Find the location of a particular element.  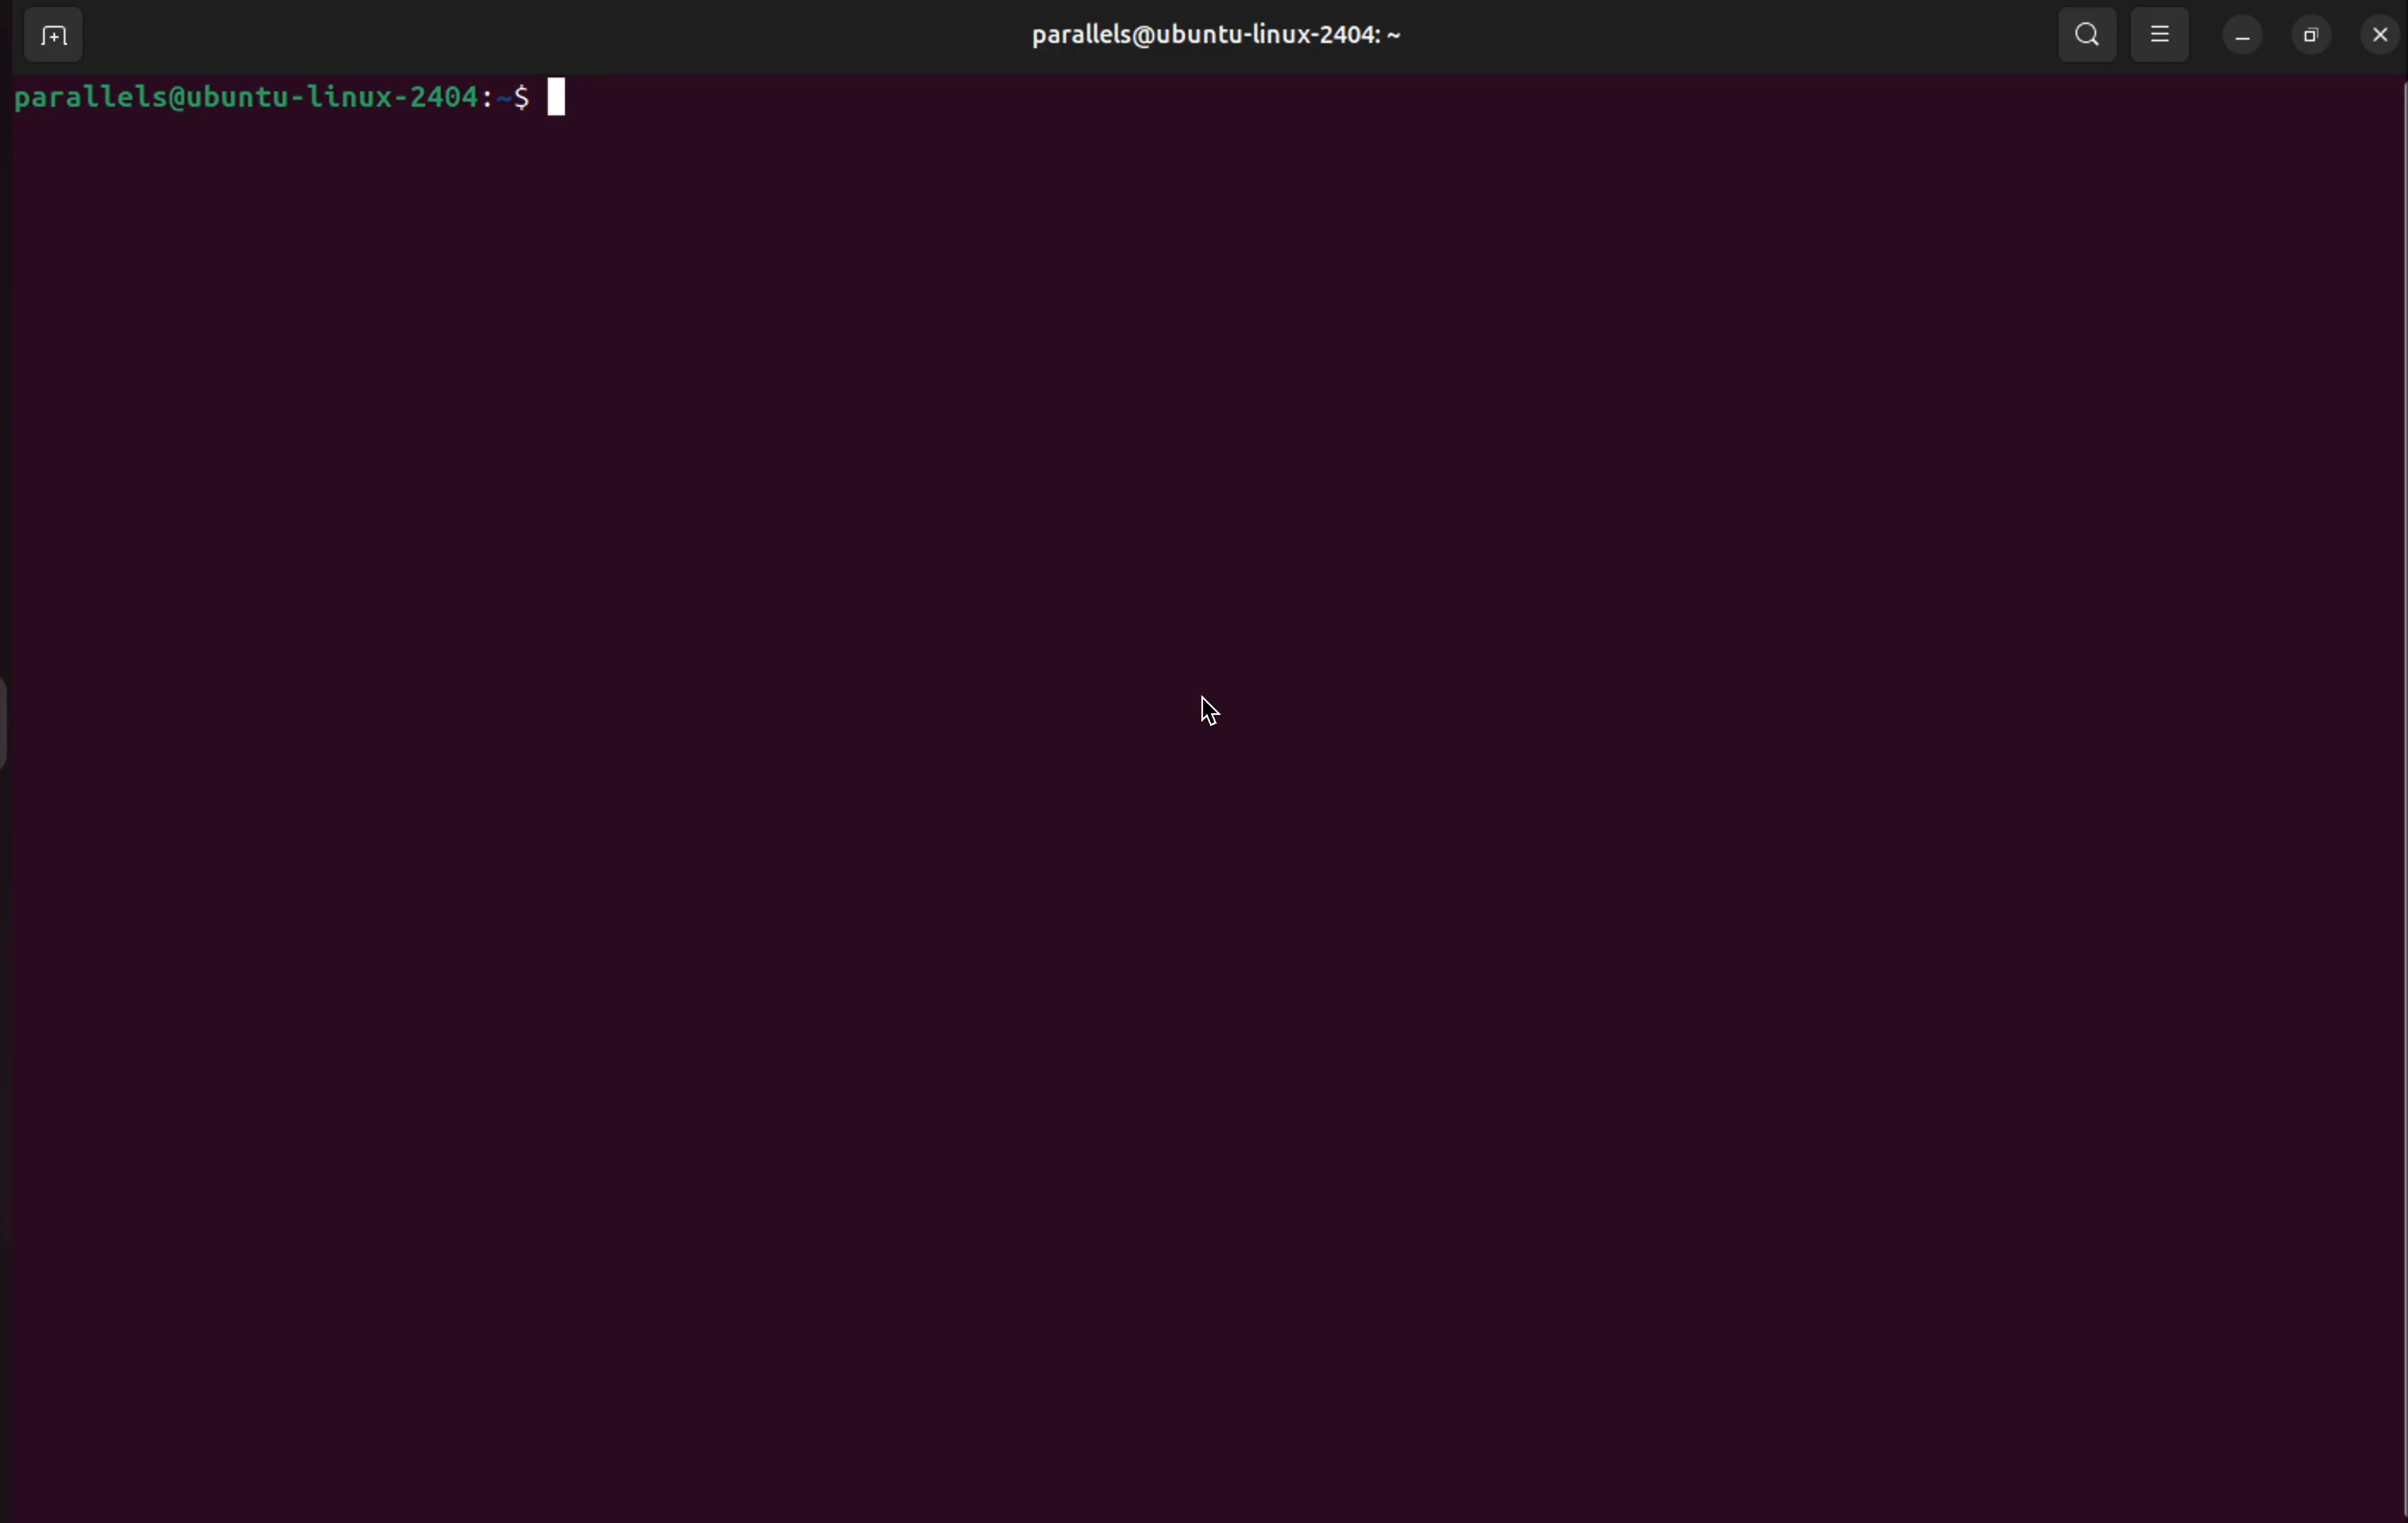

resize is located at coordinates (2314, 33).